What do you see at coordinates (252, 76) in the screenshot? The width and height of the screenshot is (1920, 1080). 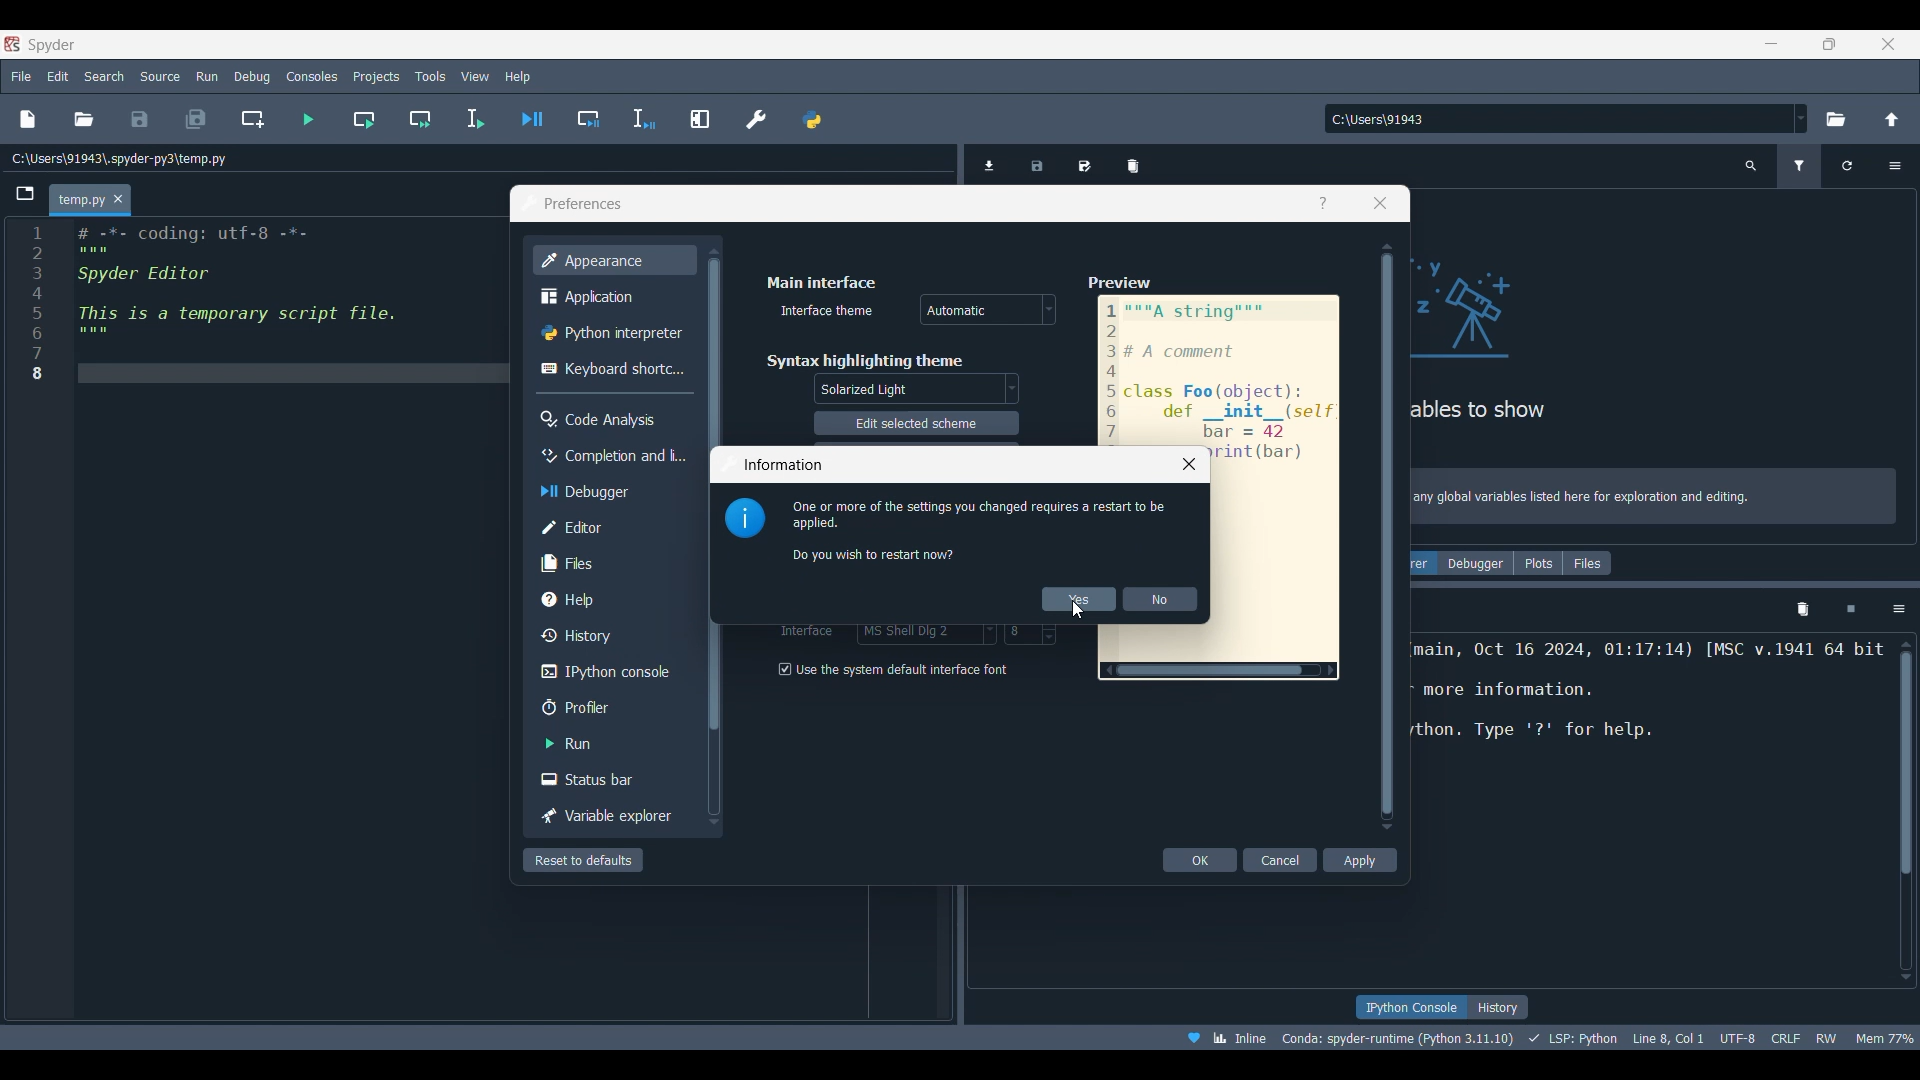 I see `Debug menu` at bounding box center [252, 76].